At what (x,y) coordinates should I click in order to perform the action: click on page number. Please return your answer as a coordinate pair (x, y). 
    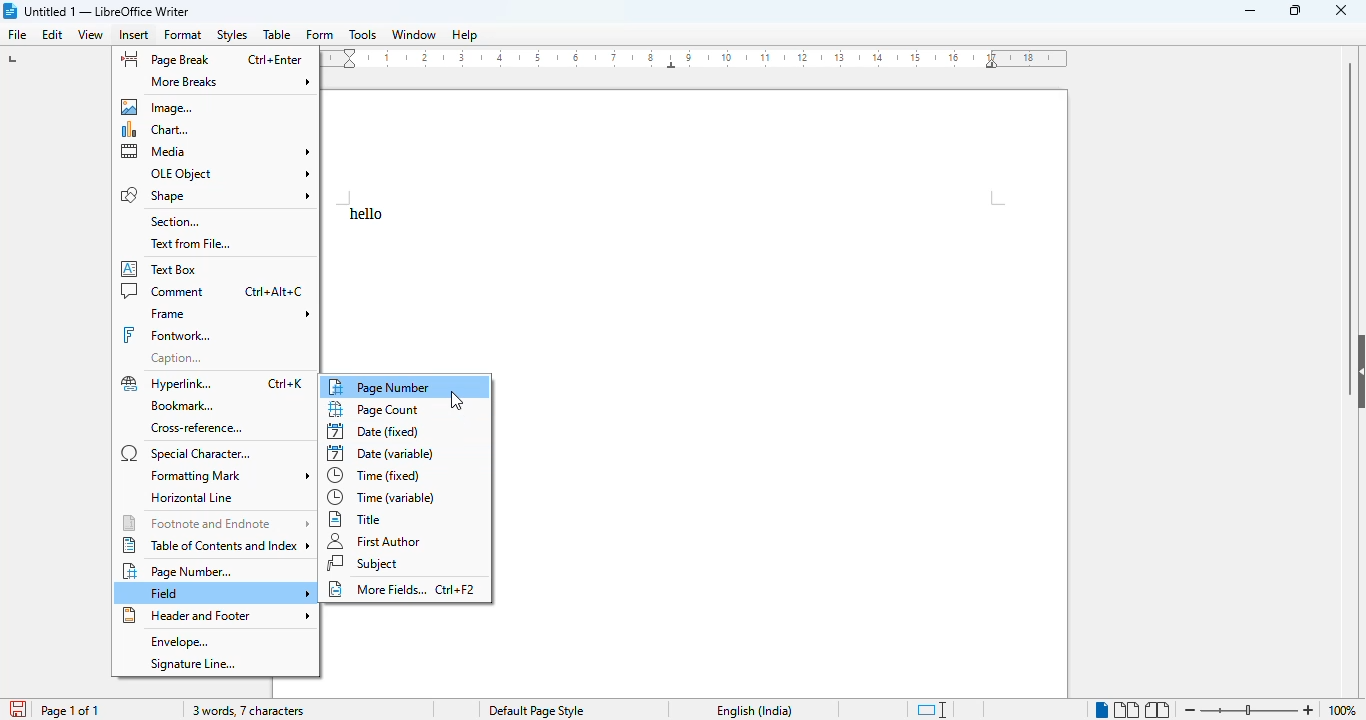
    Looking at the image, I should click on (179, 570).